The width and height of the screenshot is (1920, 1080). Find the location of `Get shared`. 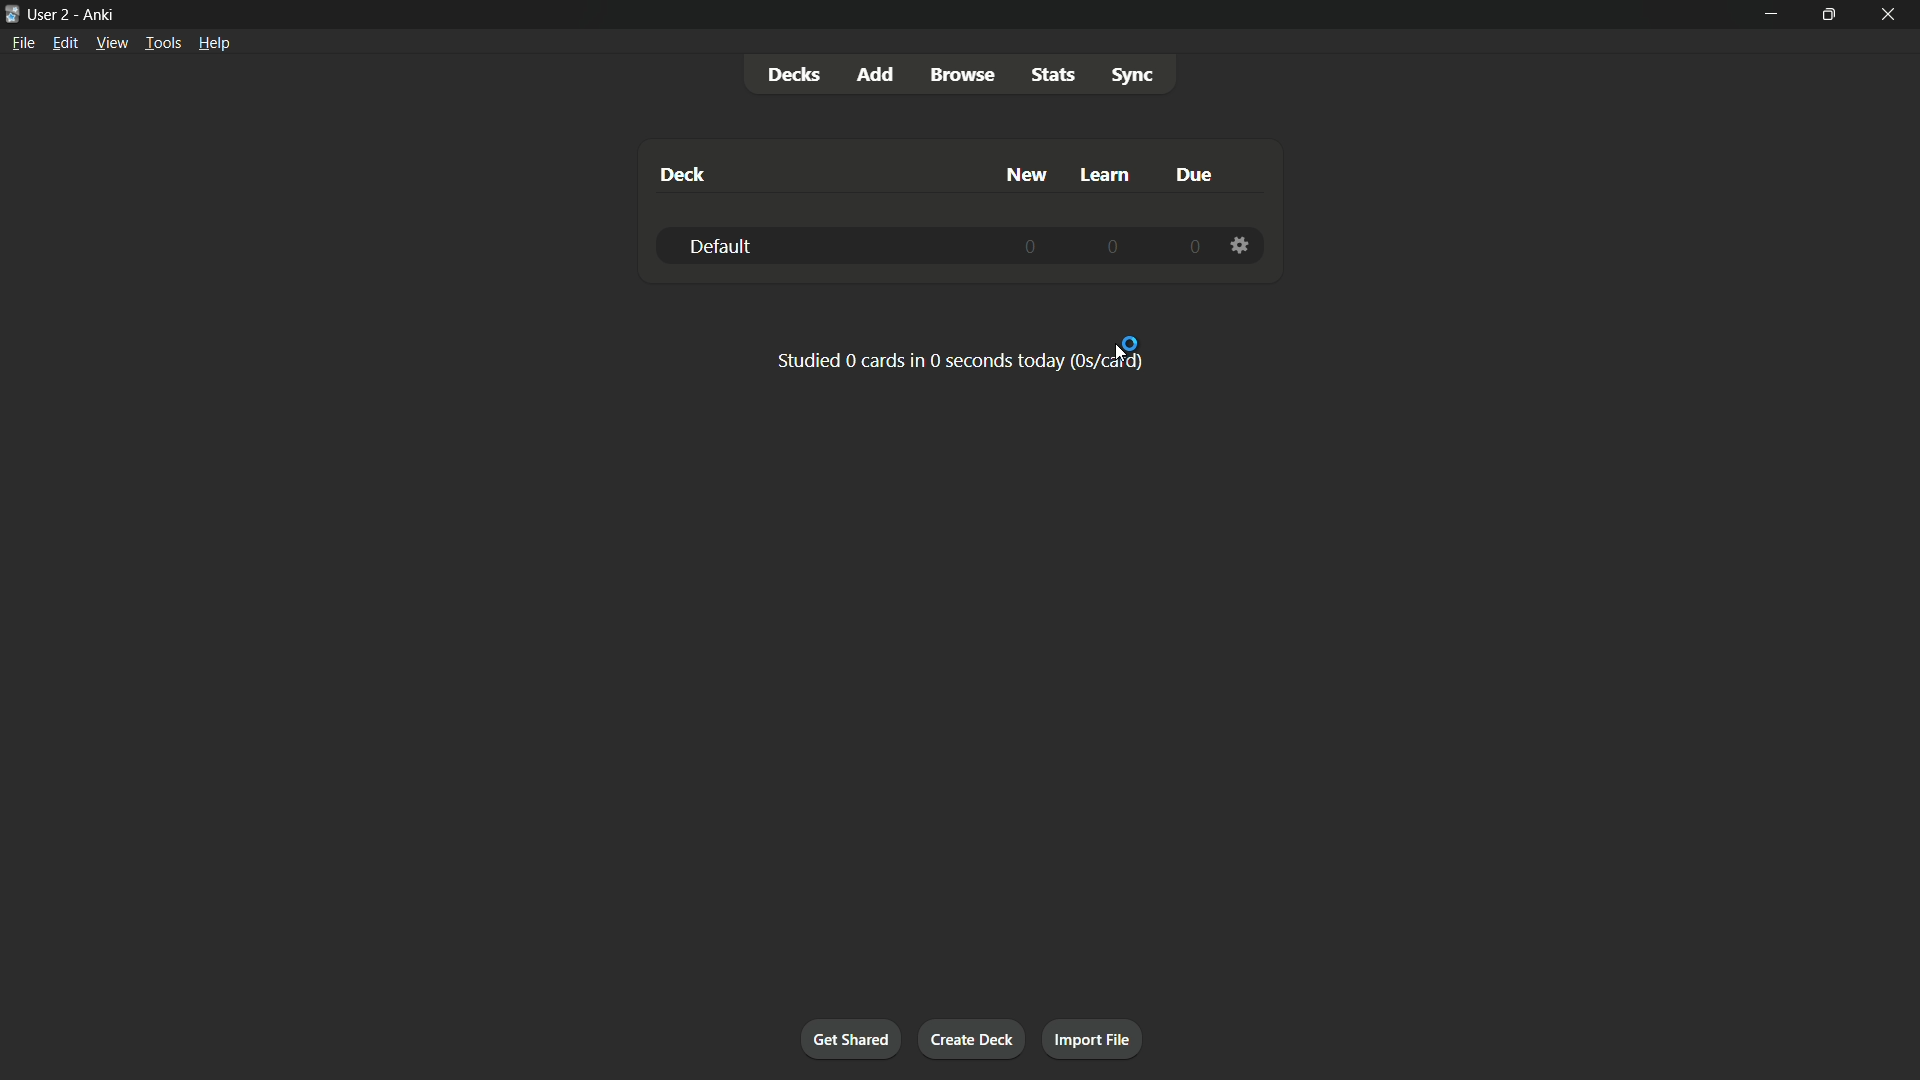

Get shared is located at coordinates (848, 1036).